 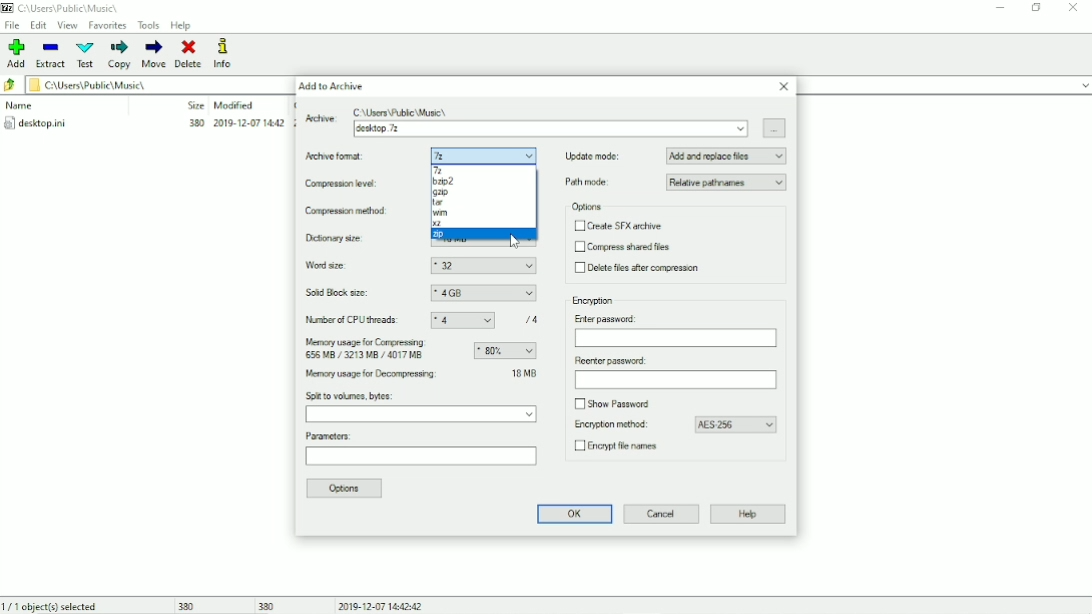 What do you see at coordinates (572, 514) in the screenshot?
I see `OK` at bounding box center [572, 514].